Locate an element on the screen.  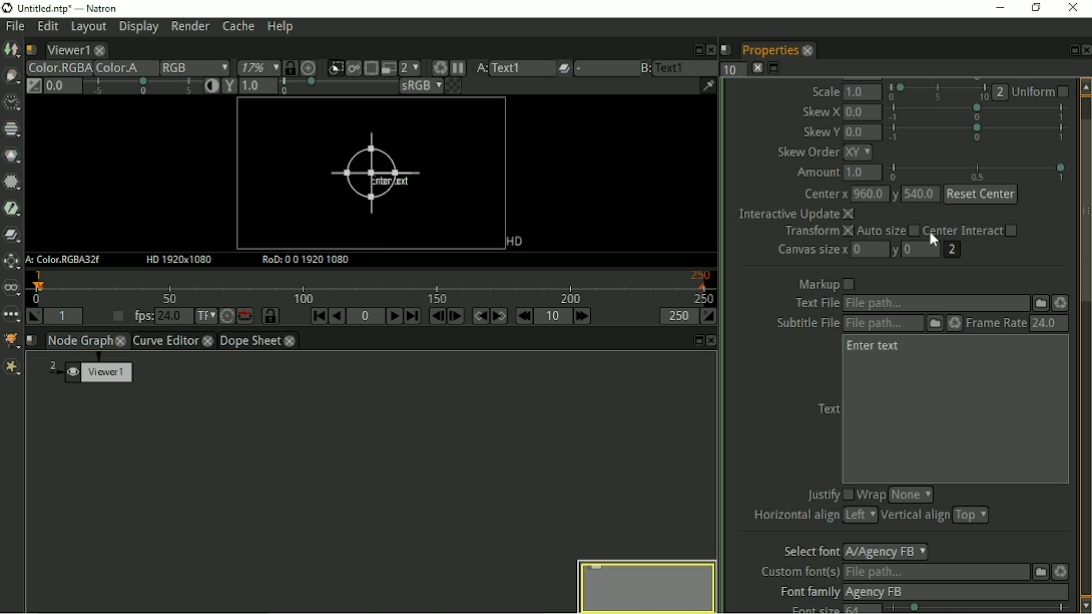
Transform is located at coordinates (11, 262).